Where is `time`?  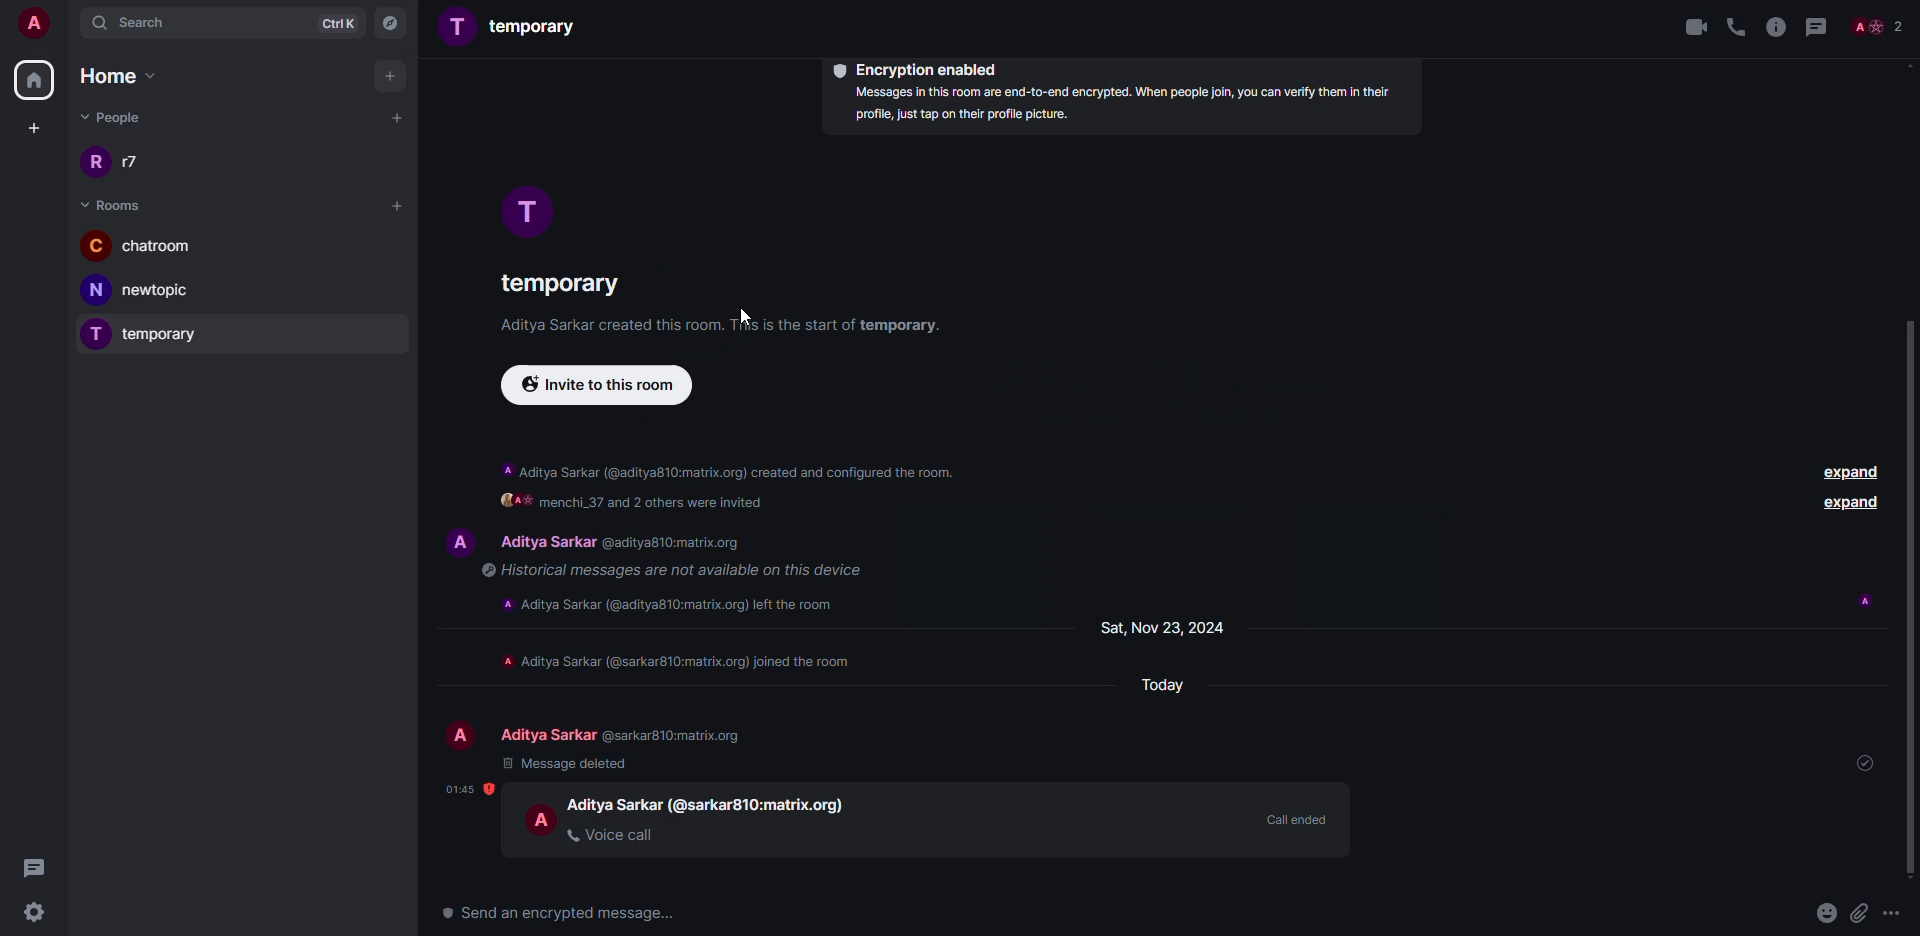 time is located at coordinates (460, 788).